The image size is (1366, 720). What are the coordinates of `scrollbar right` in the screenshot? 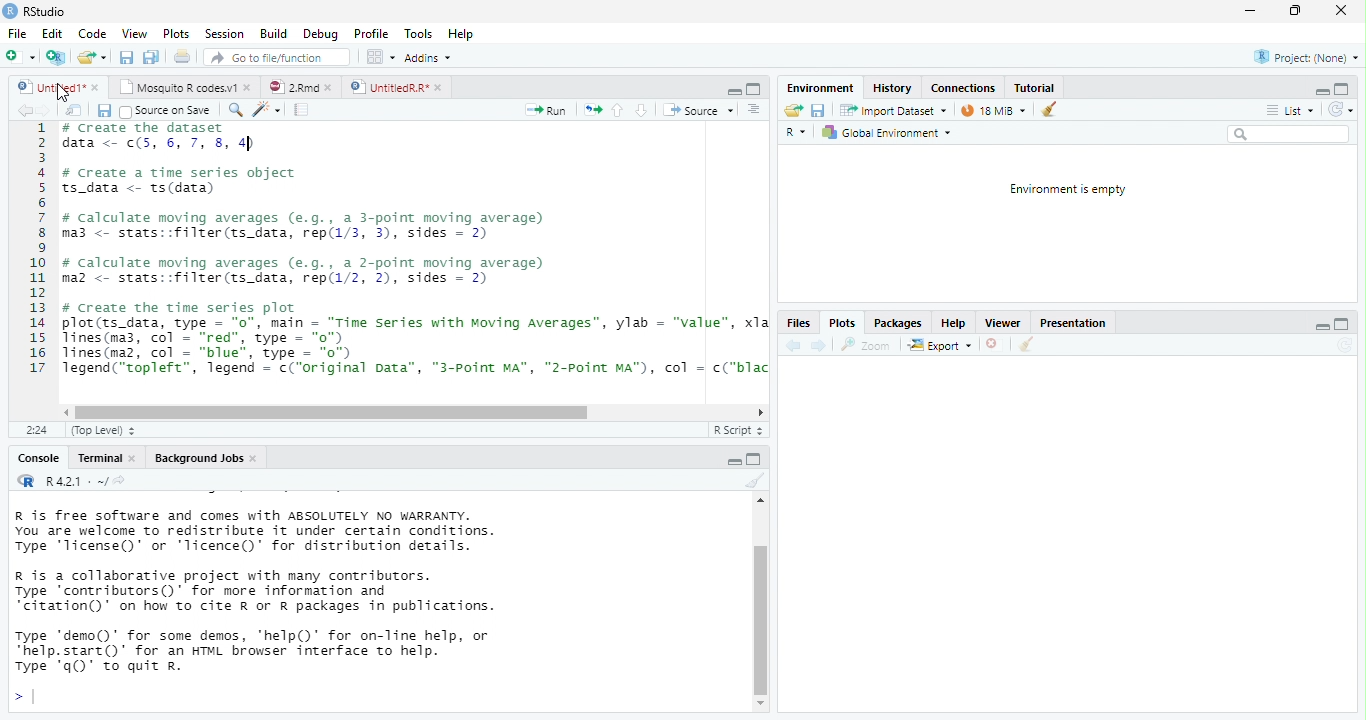 It's located at (758, 413).